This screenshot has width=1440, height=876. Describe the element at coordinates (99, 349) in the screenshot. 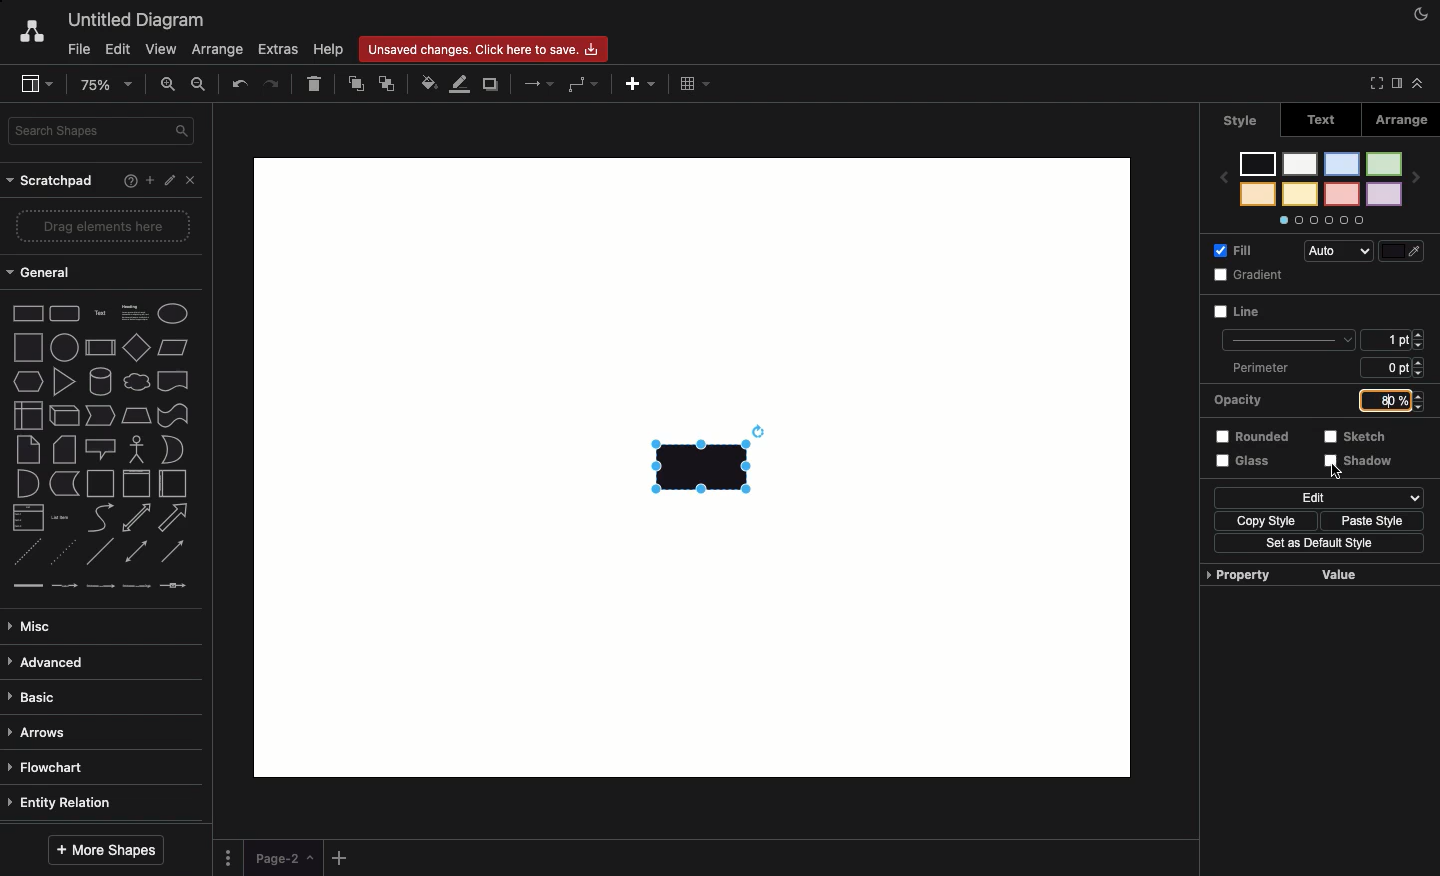

I see `process` at that location.